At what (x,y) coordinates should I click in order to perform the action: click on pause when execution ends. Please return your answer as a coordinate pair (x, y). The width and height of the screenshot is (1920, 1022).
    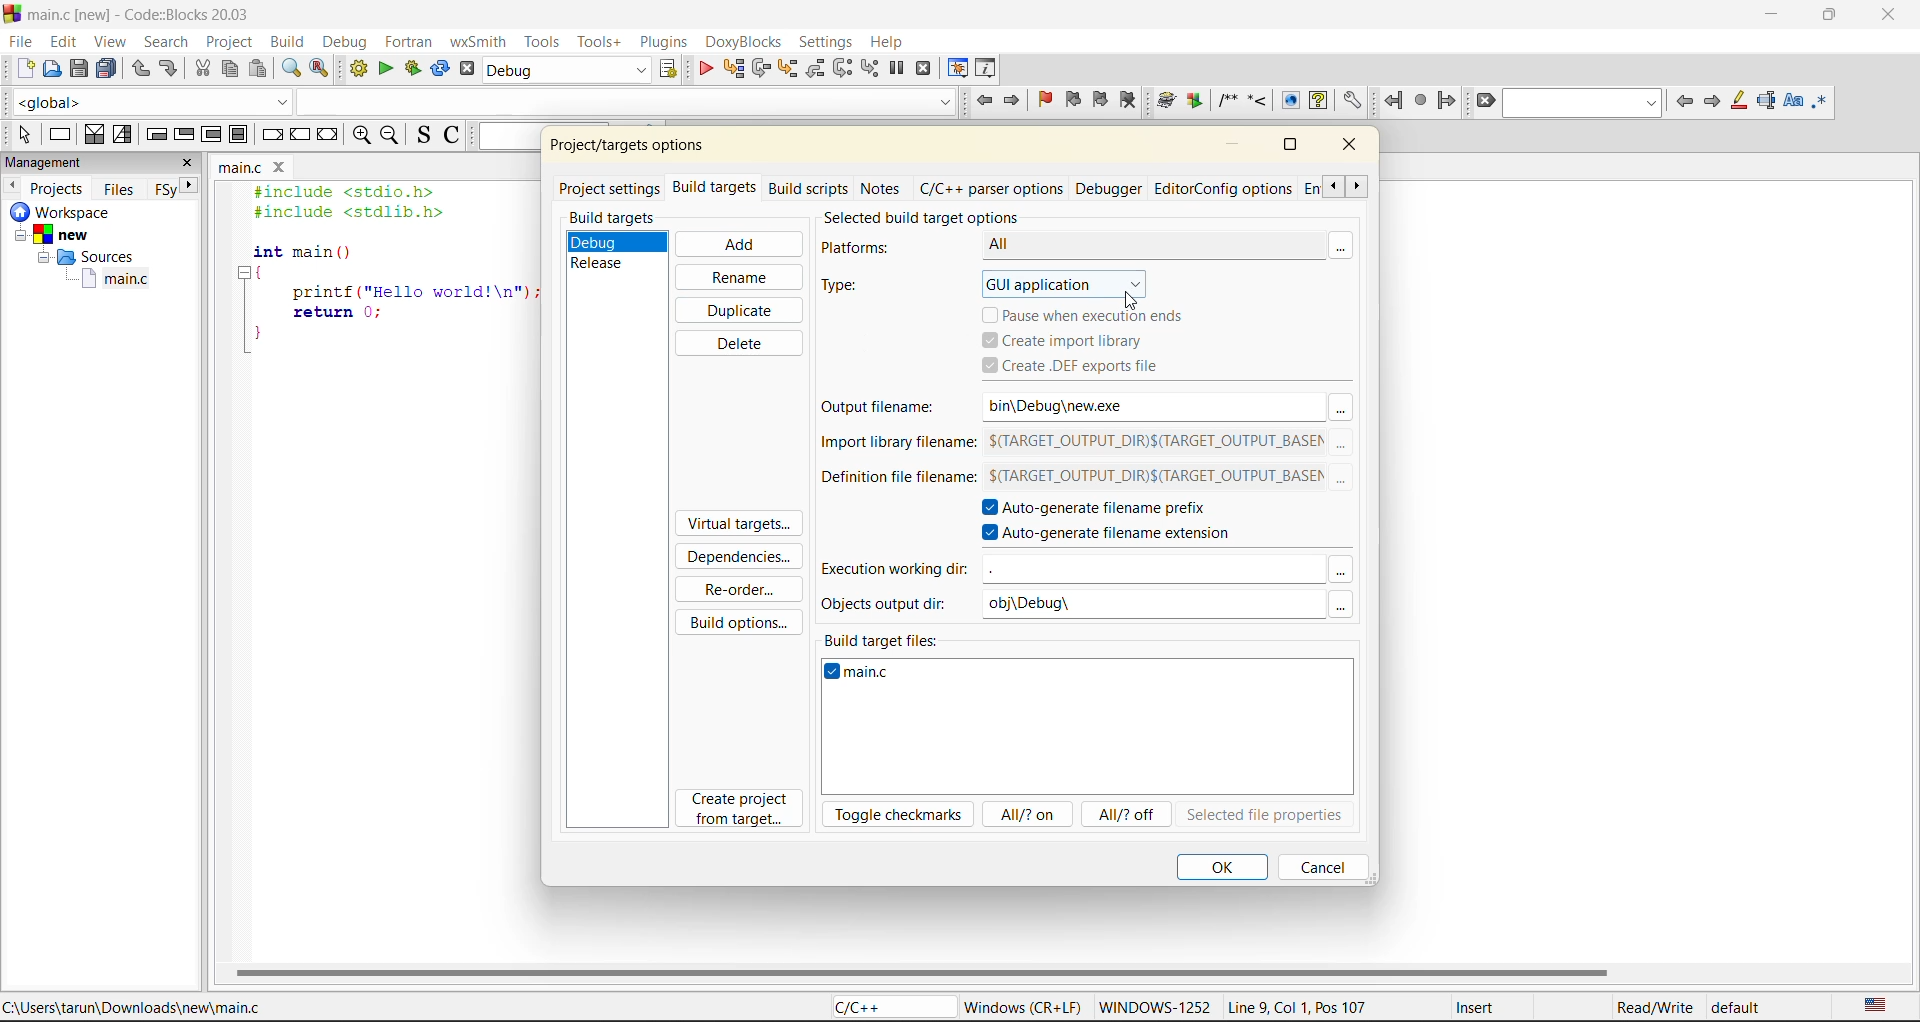
    Looking at the image, I should click on (1092, 313).